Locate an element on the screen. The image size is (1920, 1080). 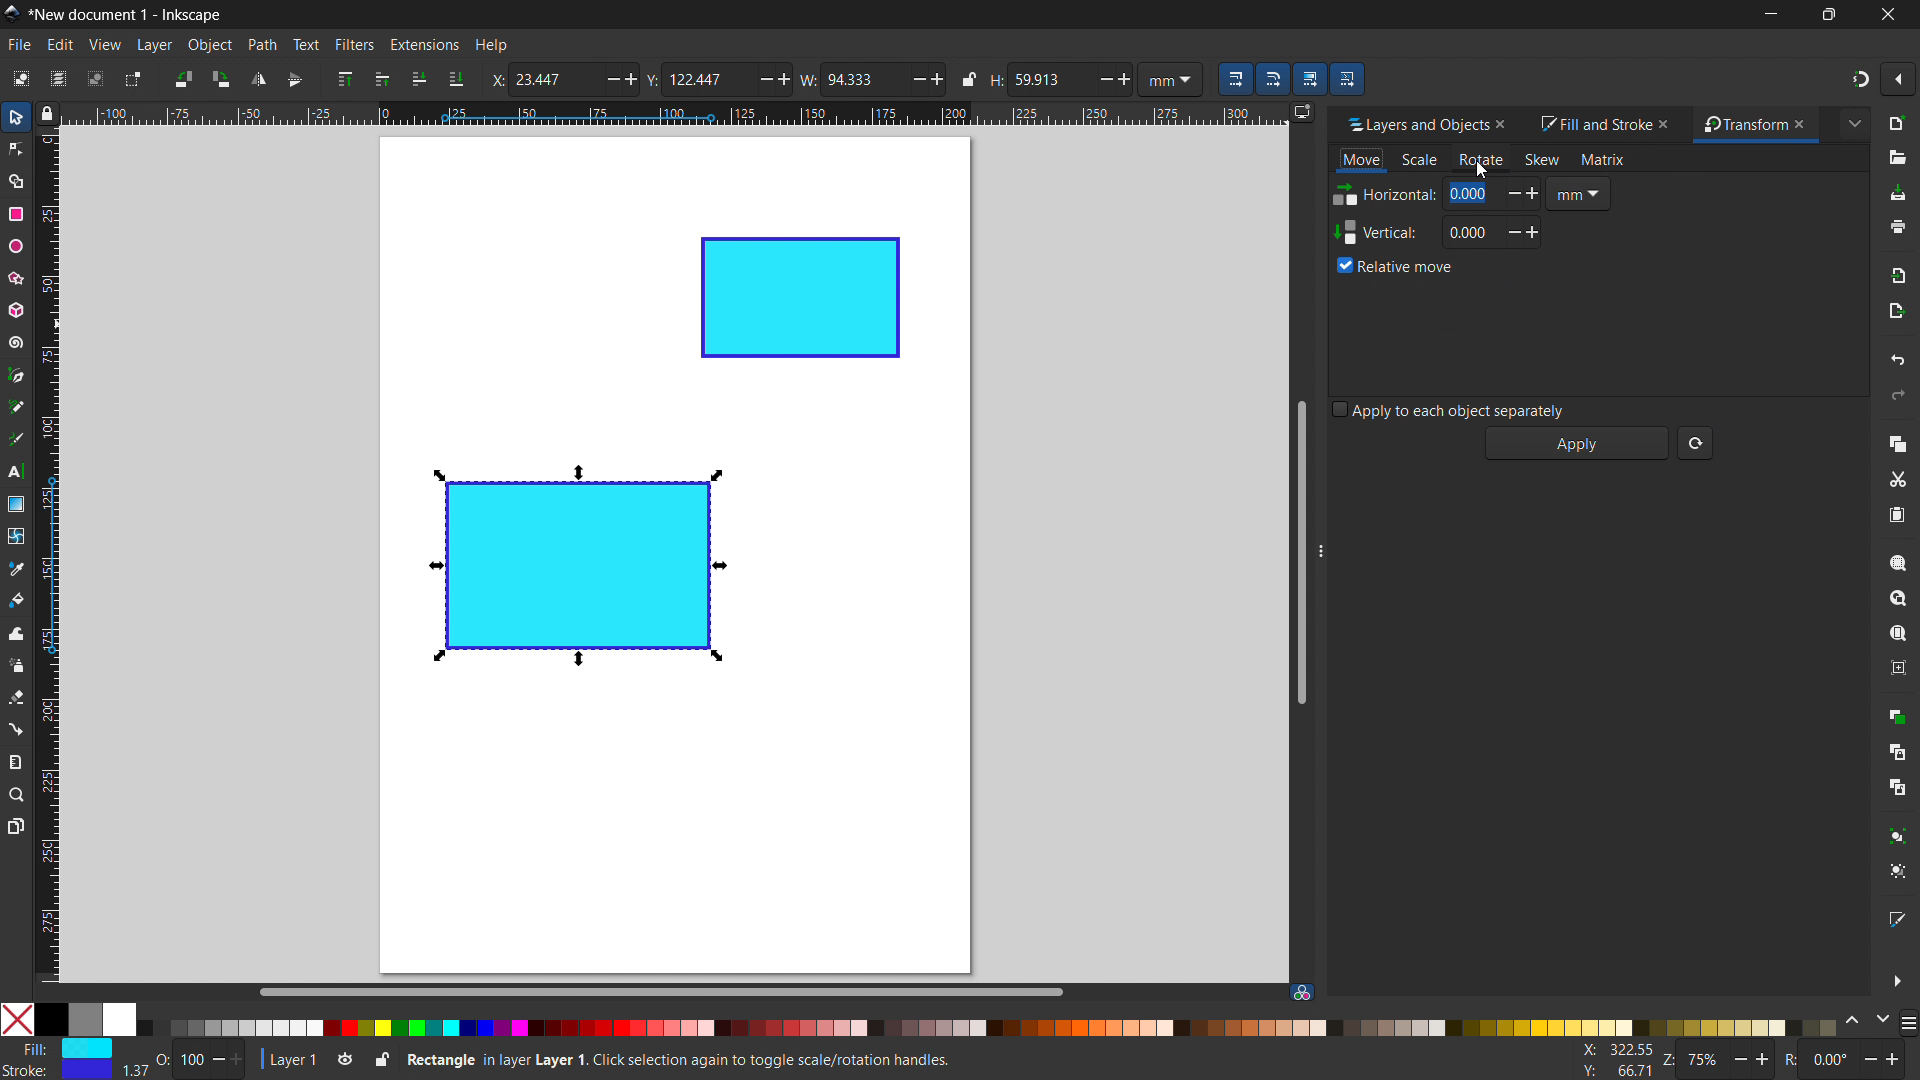
help is located at coordinates (491, 46).